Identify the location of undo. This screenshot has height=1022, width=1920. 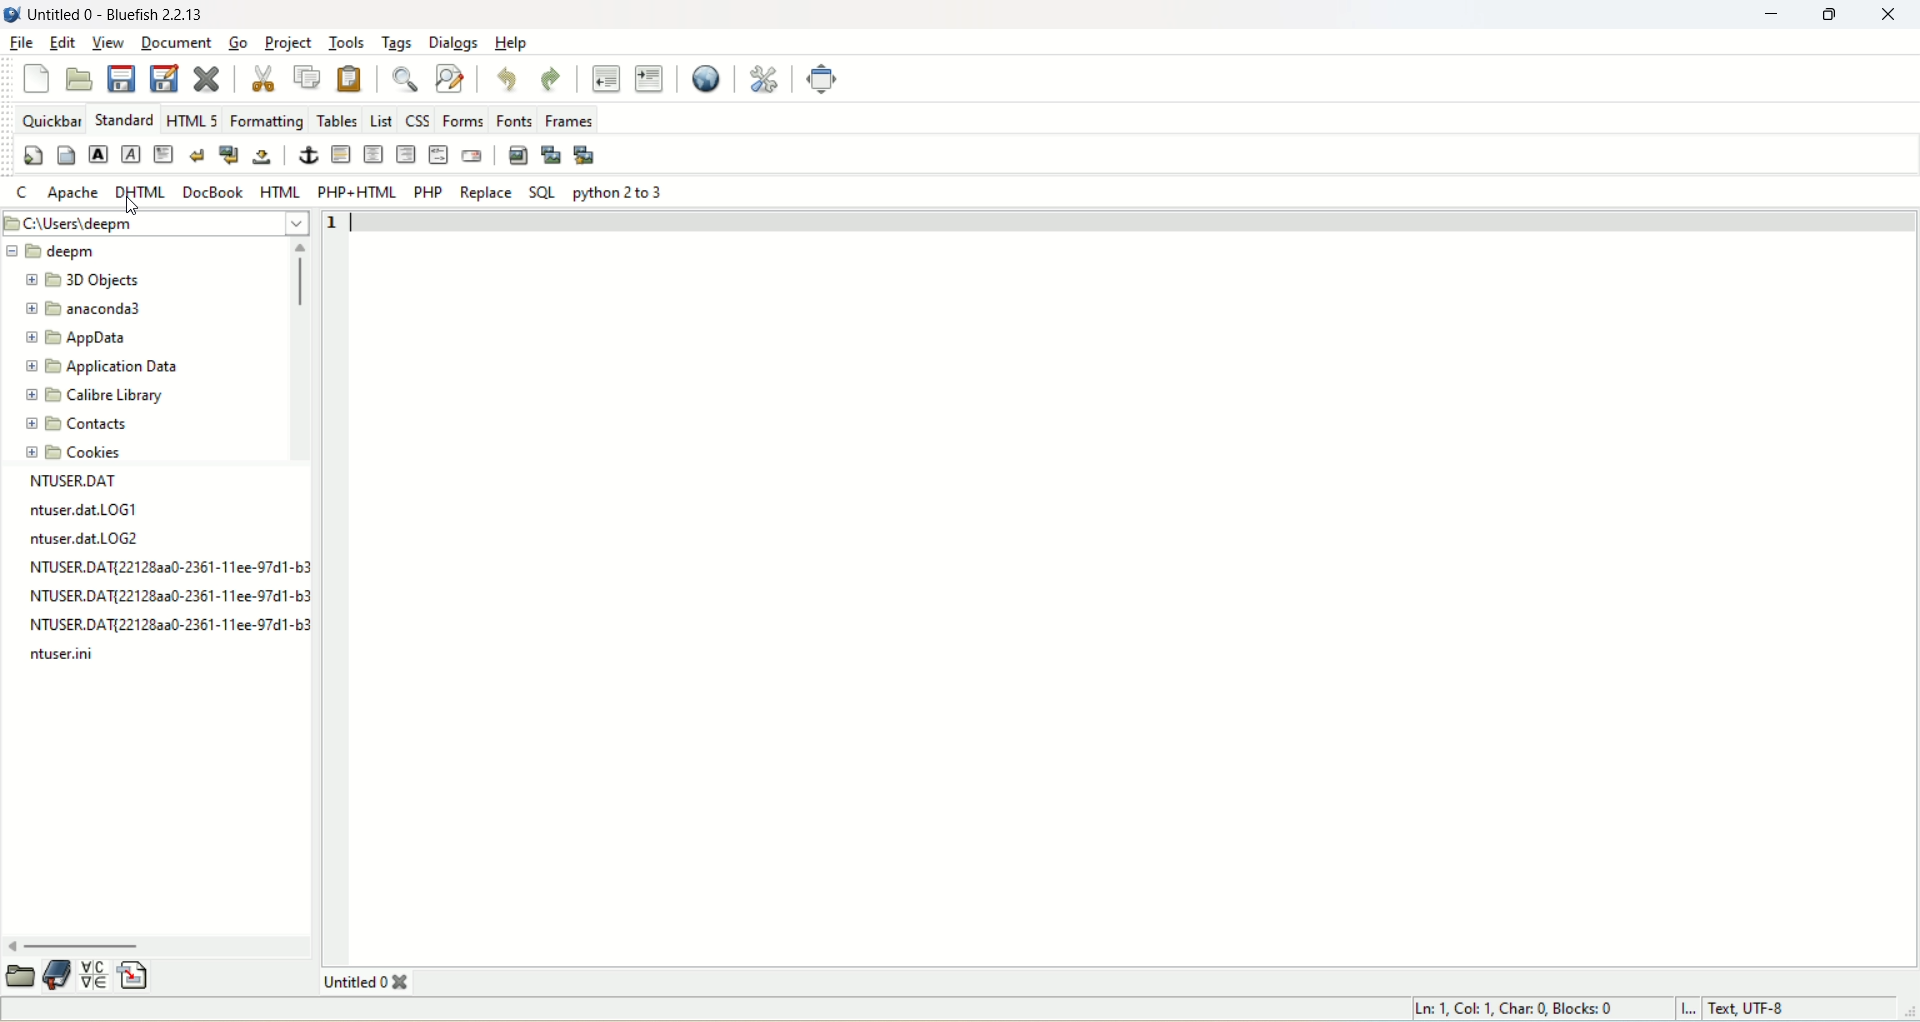
(509, 78).